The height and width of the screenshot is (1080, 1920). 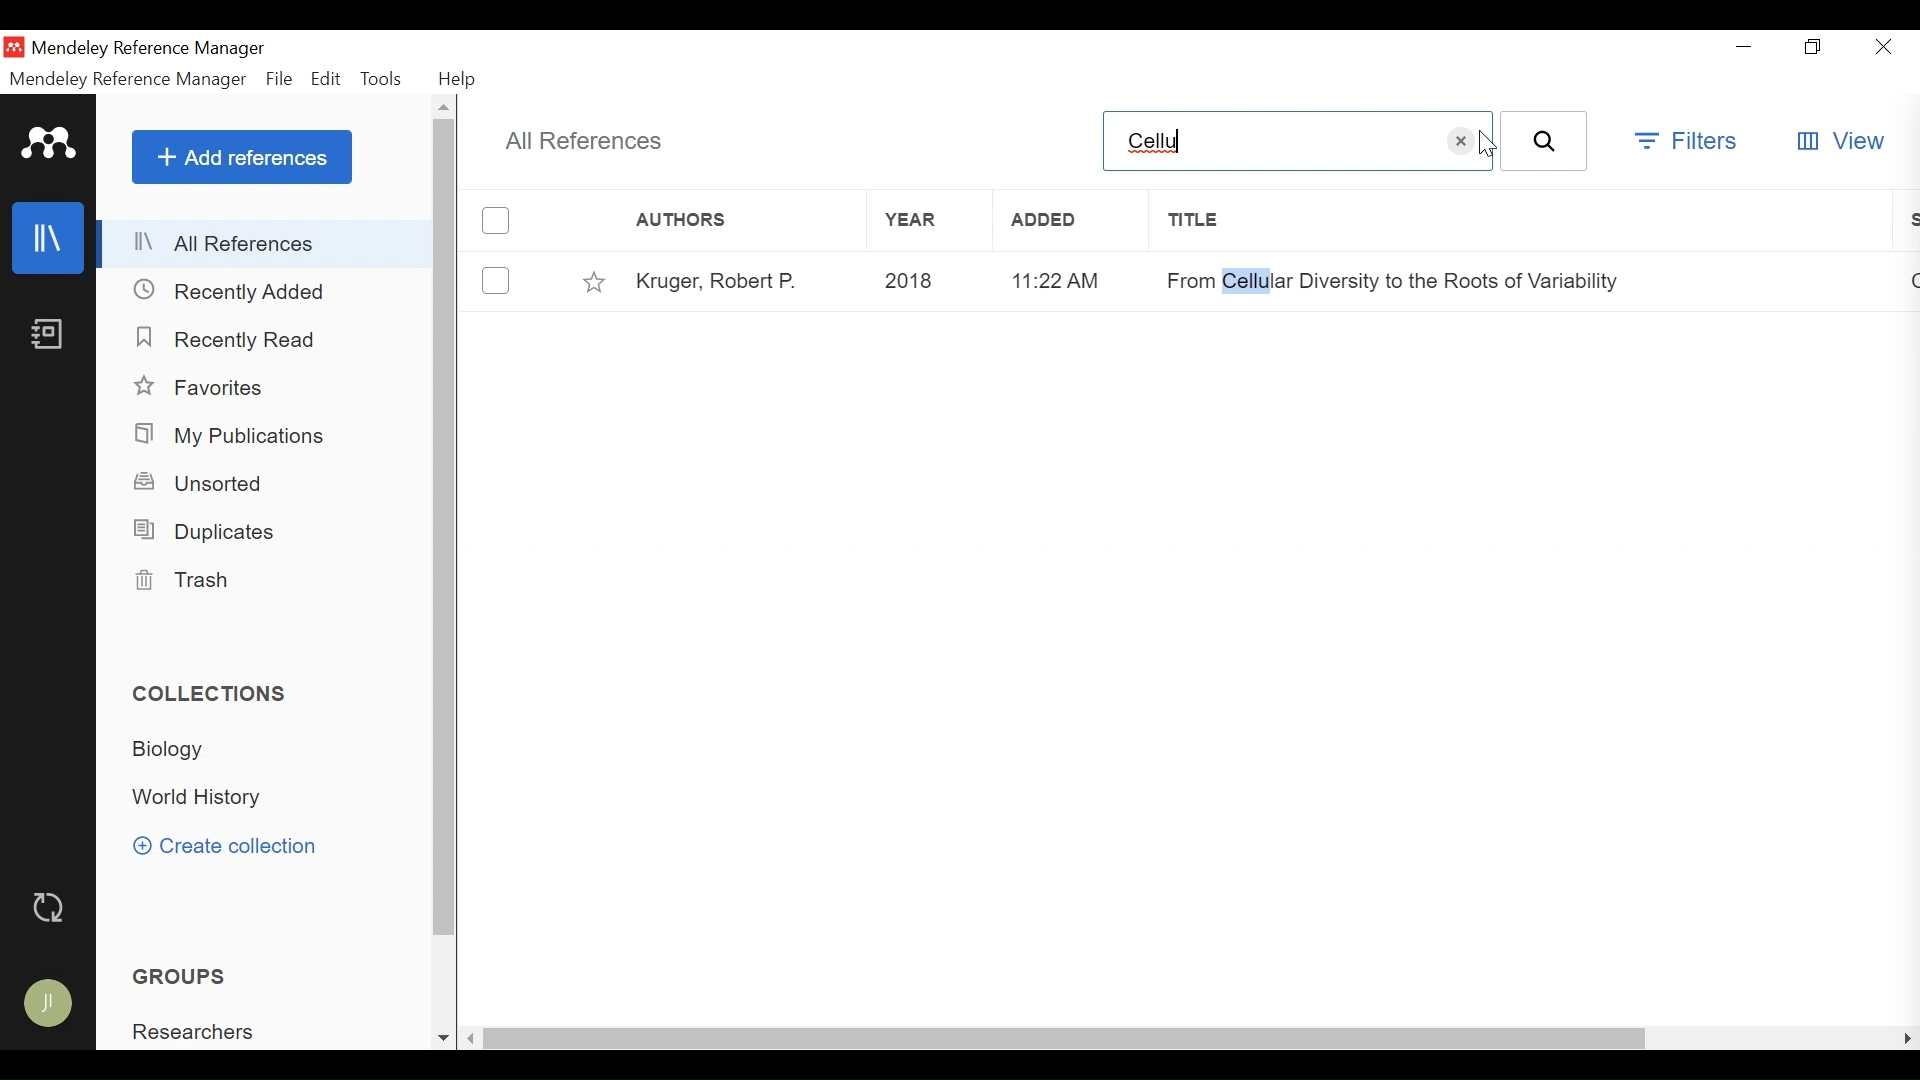 I want to click on Scroll Right, so click(x=1906, y=1038).